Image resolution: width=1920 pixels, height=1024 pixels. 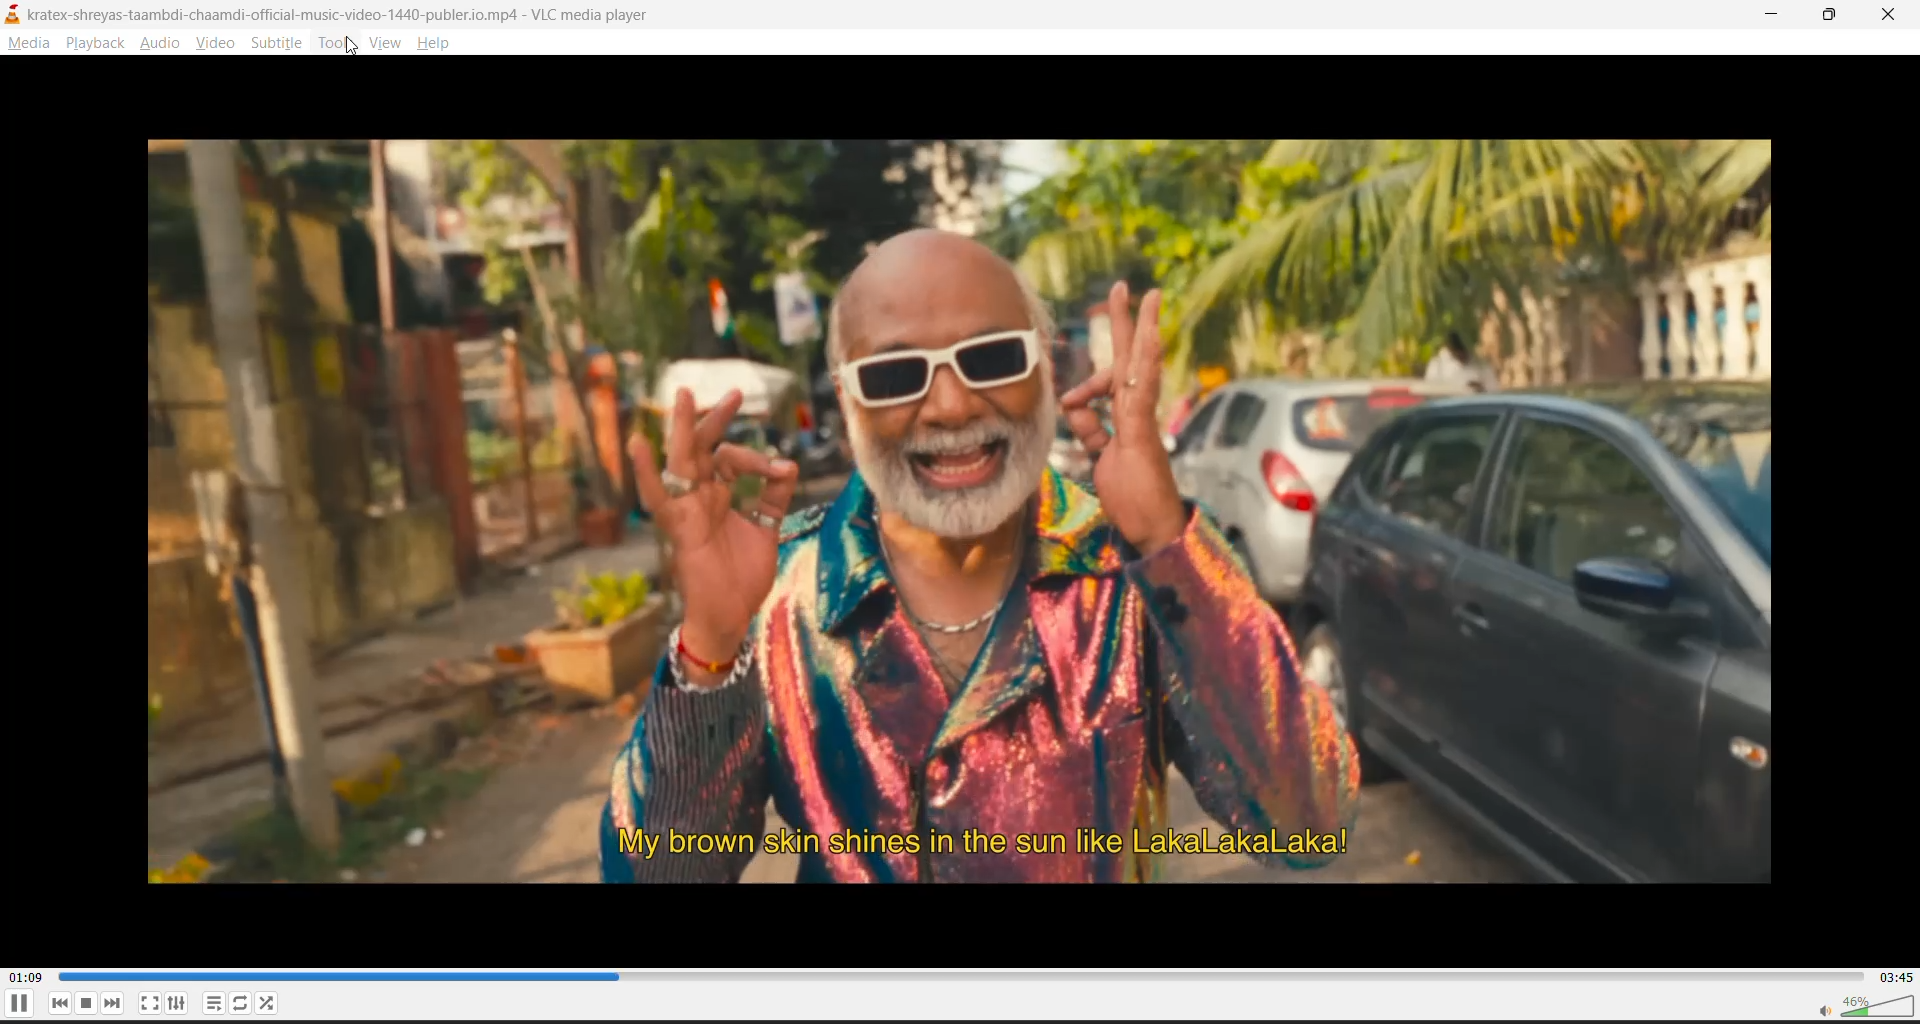 I want to click on current track time, so click(x=30, y=974).